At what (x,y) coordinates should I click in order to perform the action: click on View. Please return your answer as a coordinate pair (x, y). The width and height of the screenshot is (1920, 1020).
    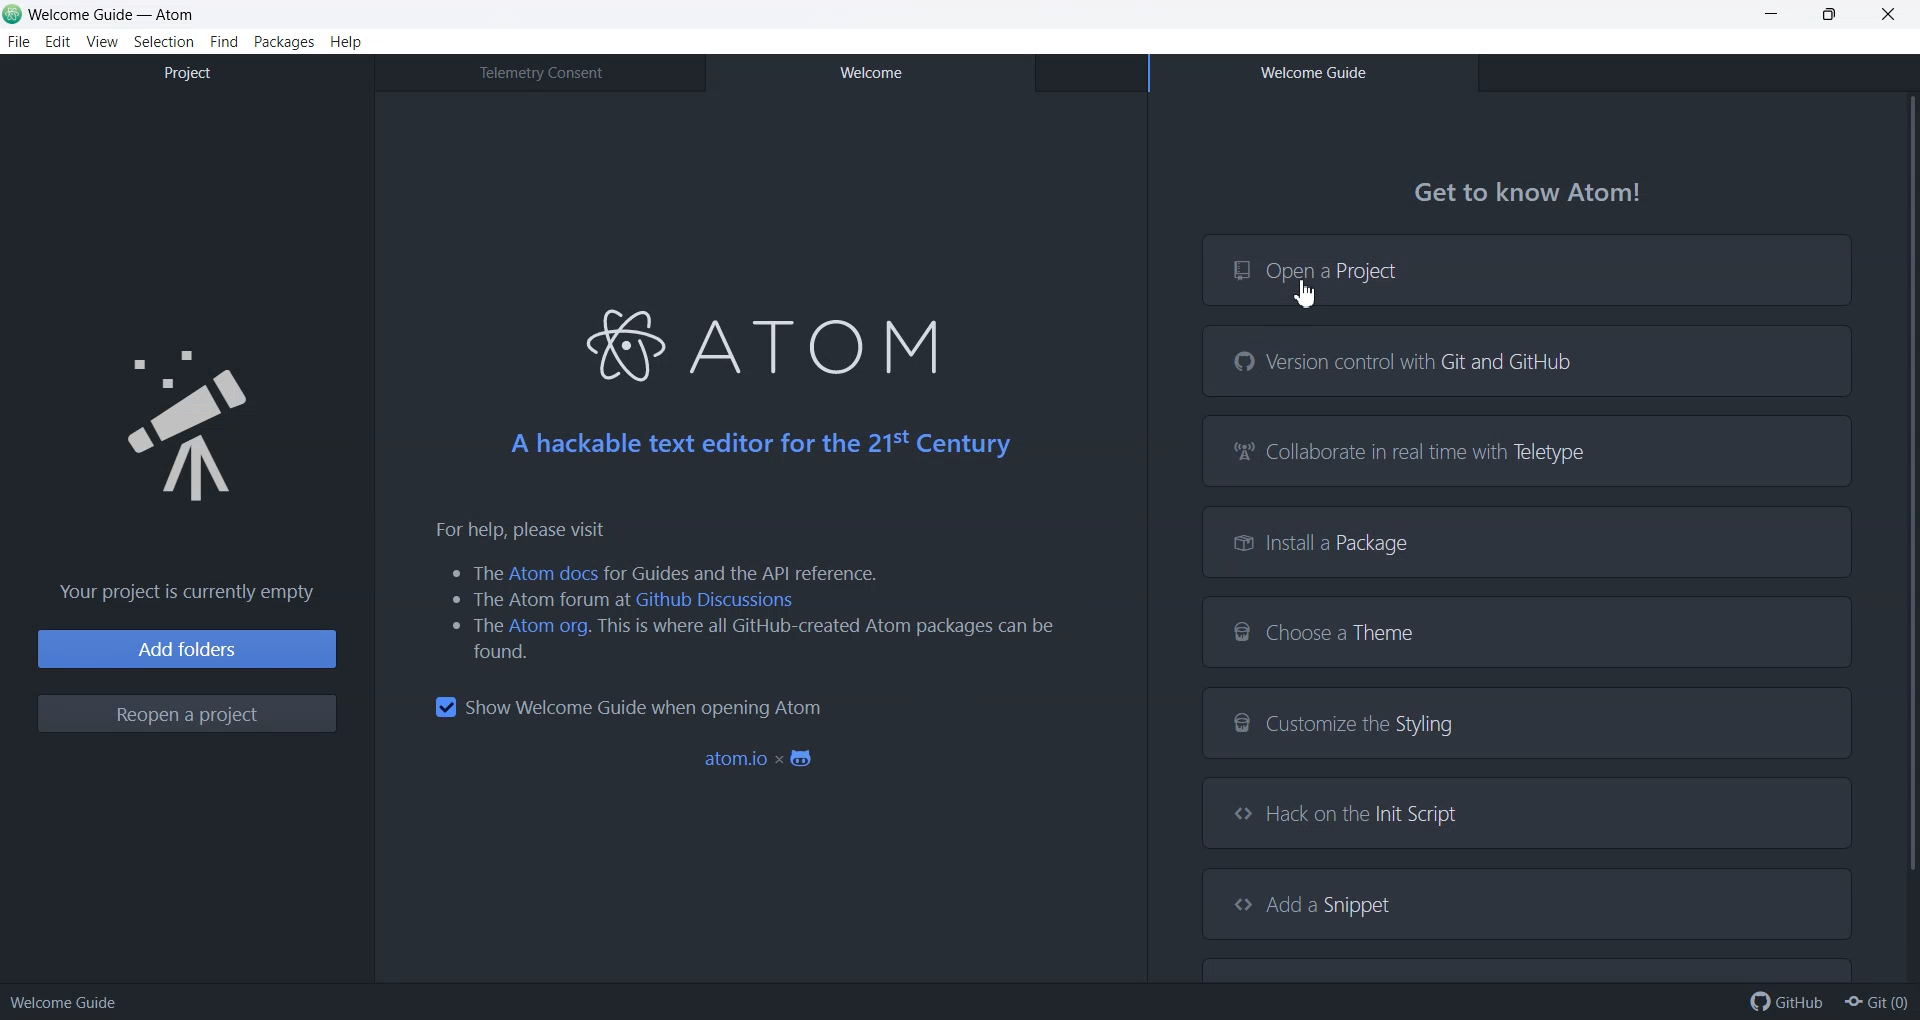
    Looking at the image, I should click on (102, 42).